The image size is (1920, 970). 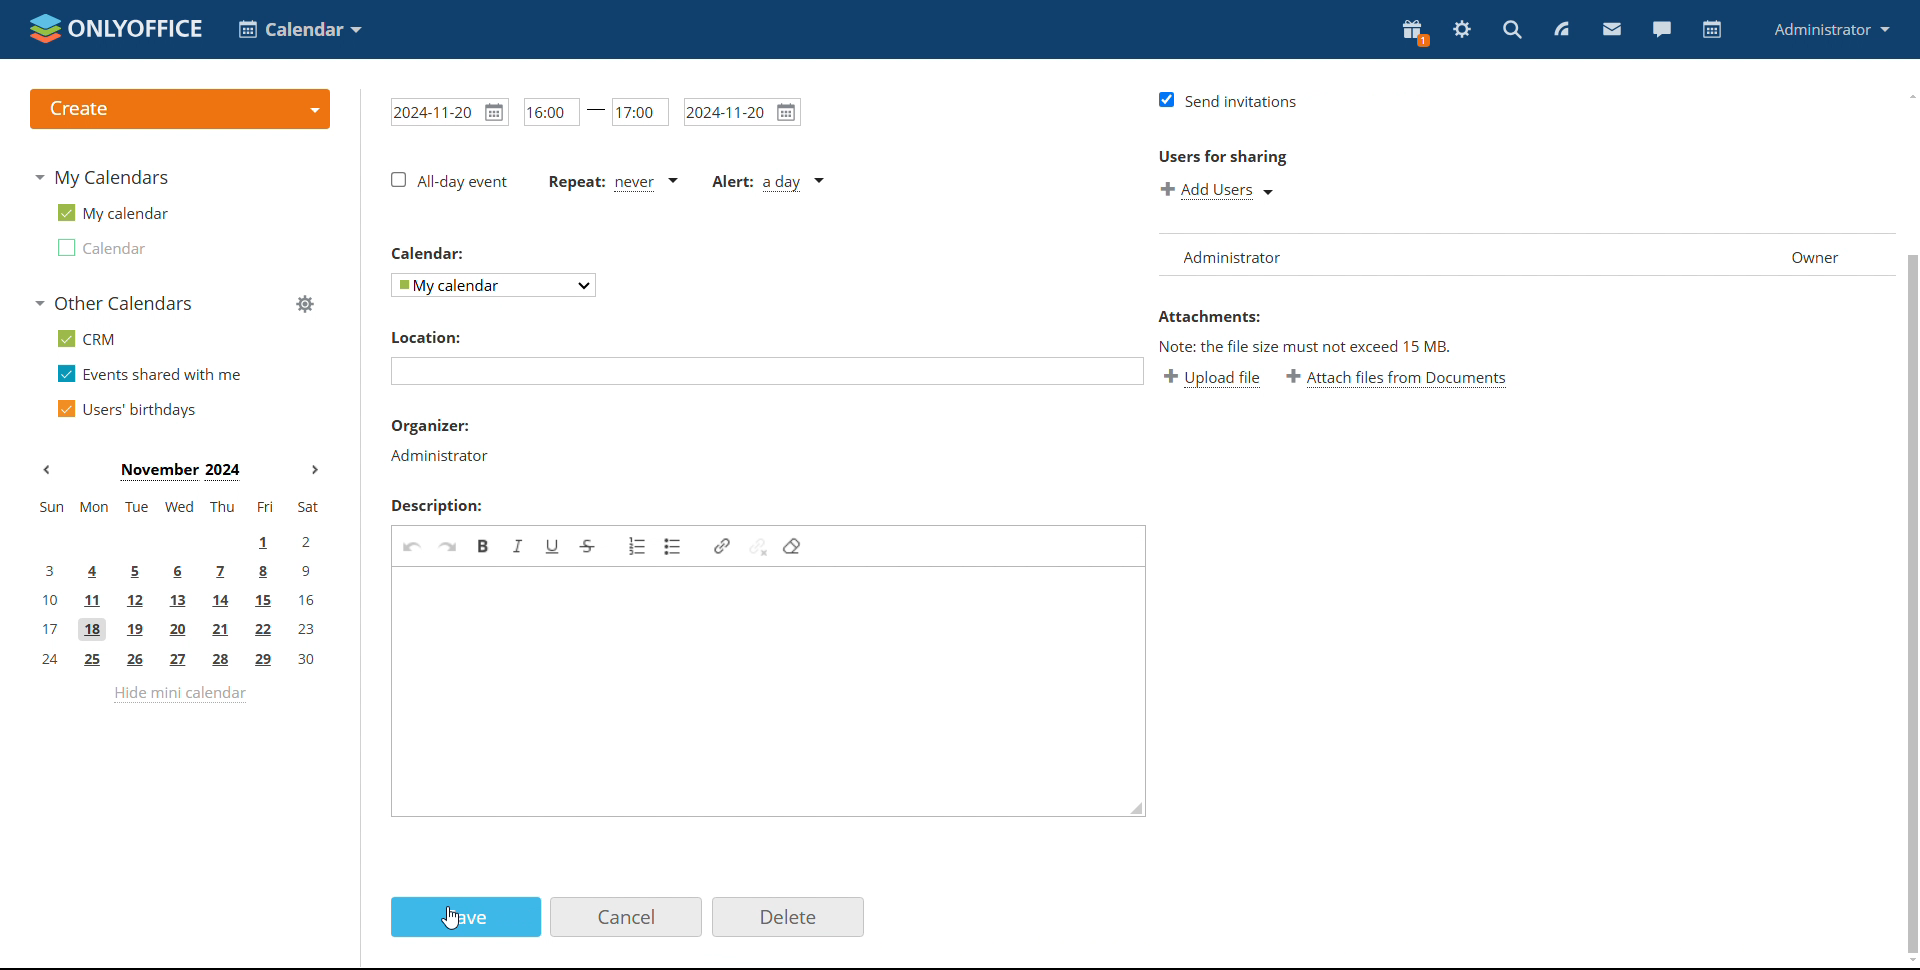 I want to click on start date, so click(x=447, y=113).